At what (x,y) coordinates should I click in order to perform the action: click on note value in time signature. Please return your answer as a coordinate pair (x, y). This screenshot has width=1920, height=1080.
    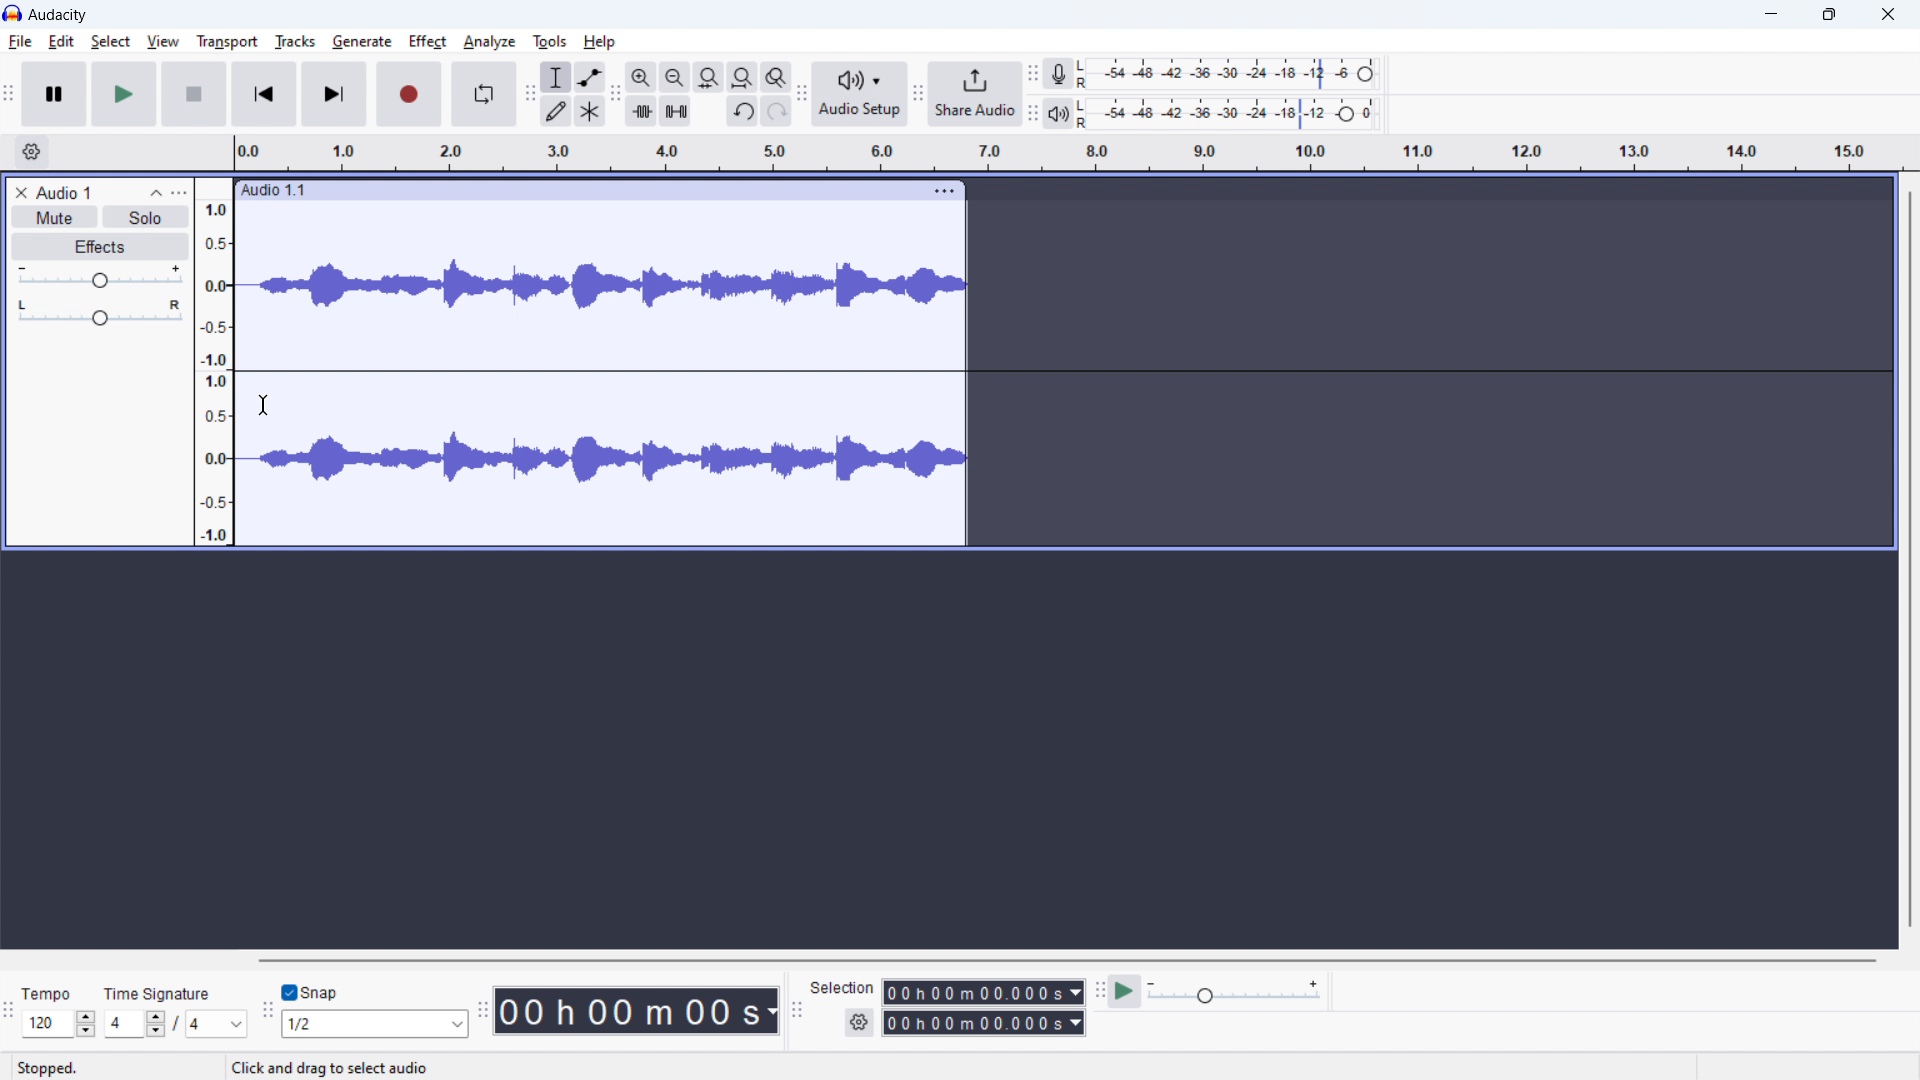
    Looking at the image, I should click on (221, 1026).